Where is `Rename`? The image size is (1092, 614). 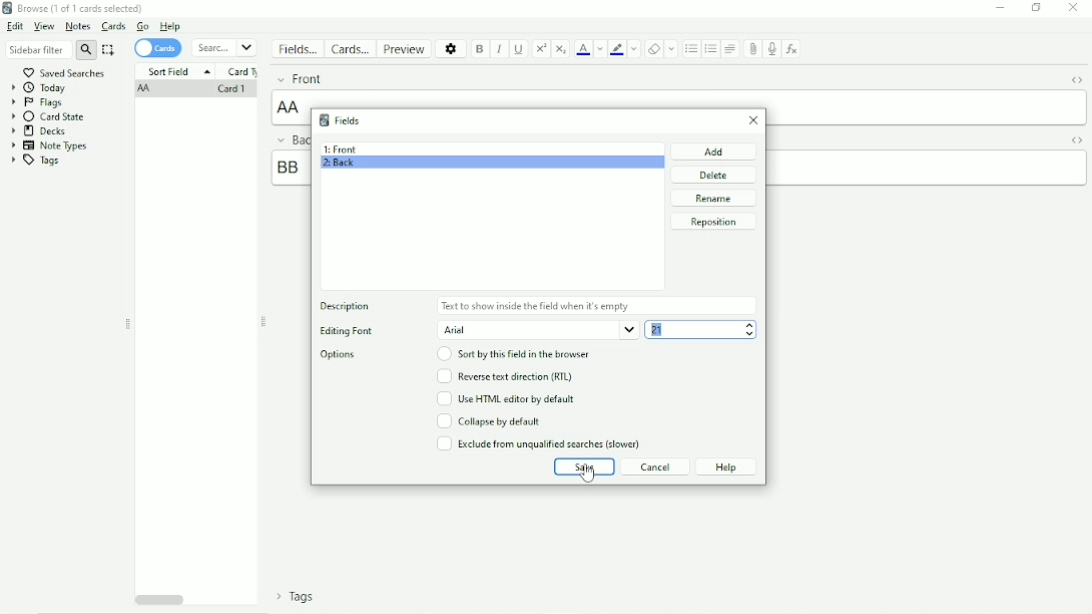 Rename is located at coordinates (714, 198).